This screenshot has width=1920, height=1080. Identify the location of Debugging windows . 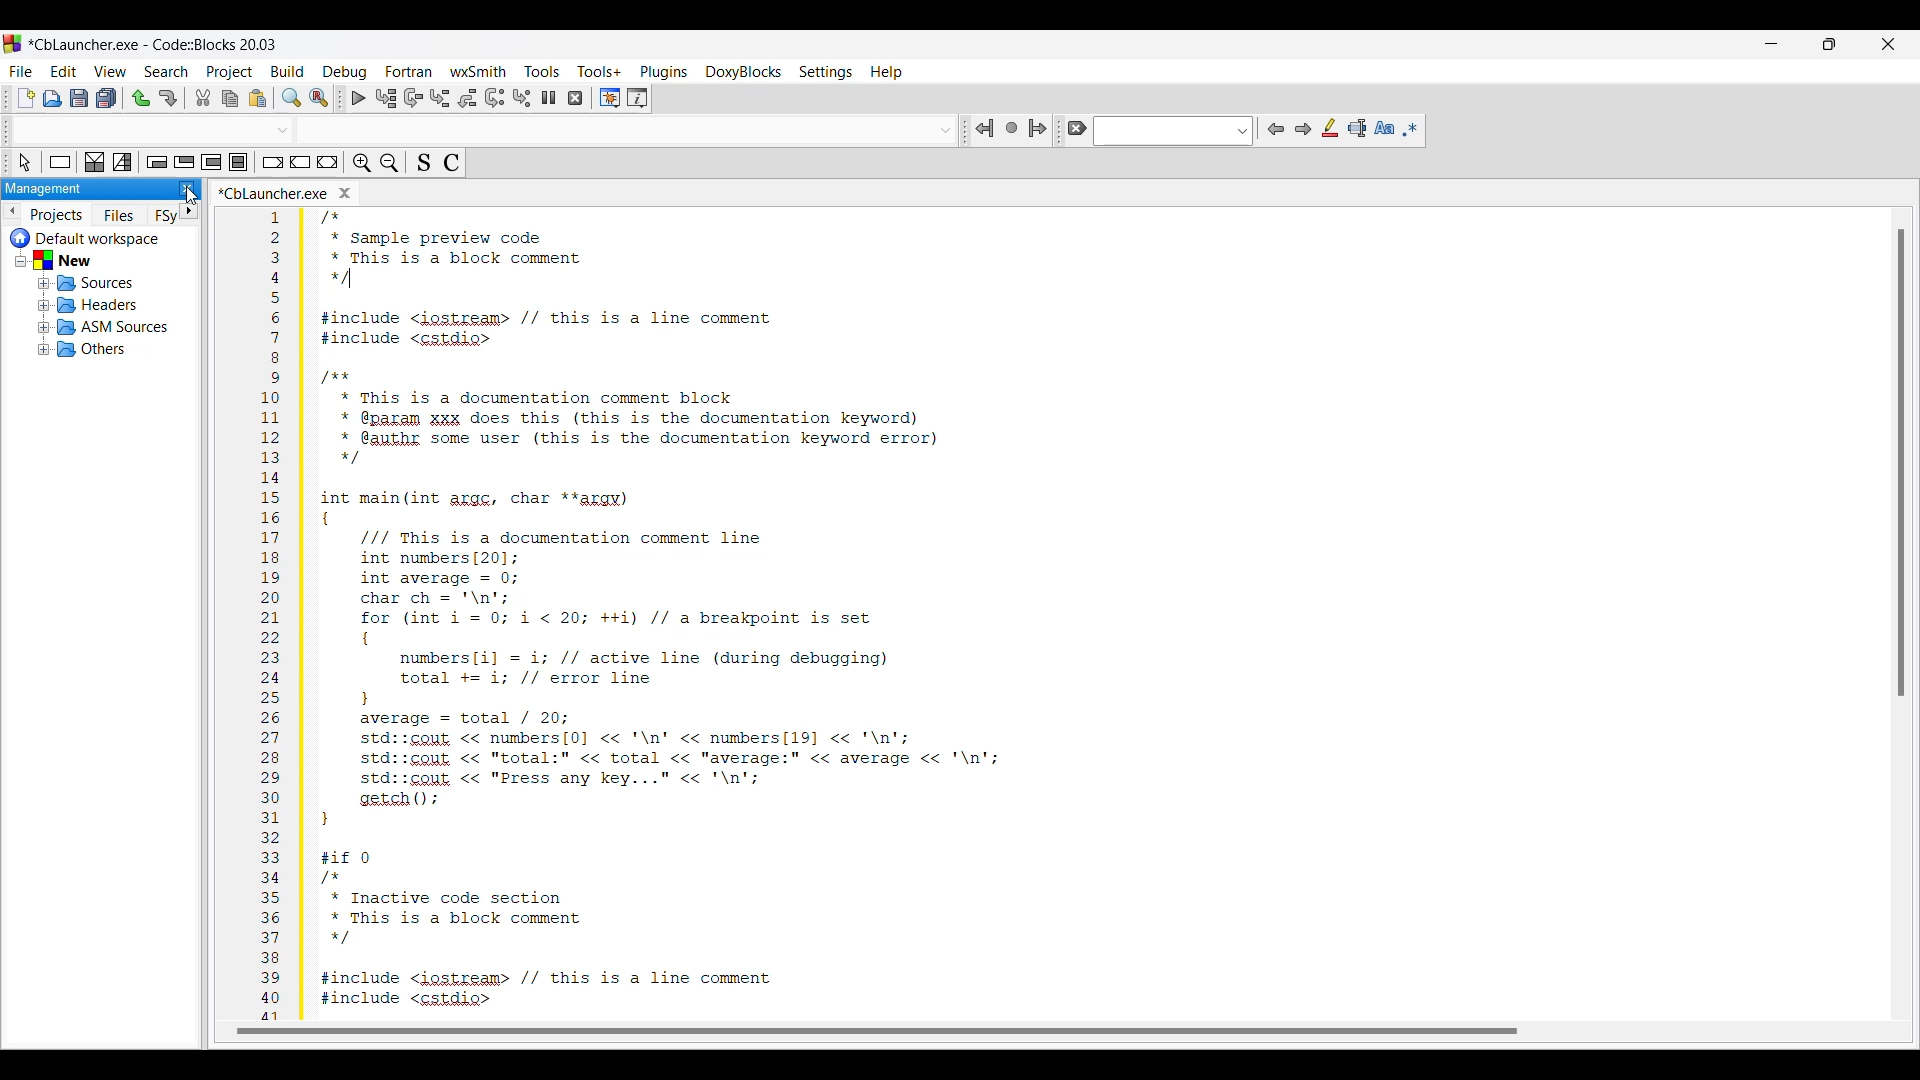
(610, 98).